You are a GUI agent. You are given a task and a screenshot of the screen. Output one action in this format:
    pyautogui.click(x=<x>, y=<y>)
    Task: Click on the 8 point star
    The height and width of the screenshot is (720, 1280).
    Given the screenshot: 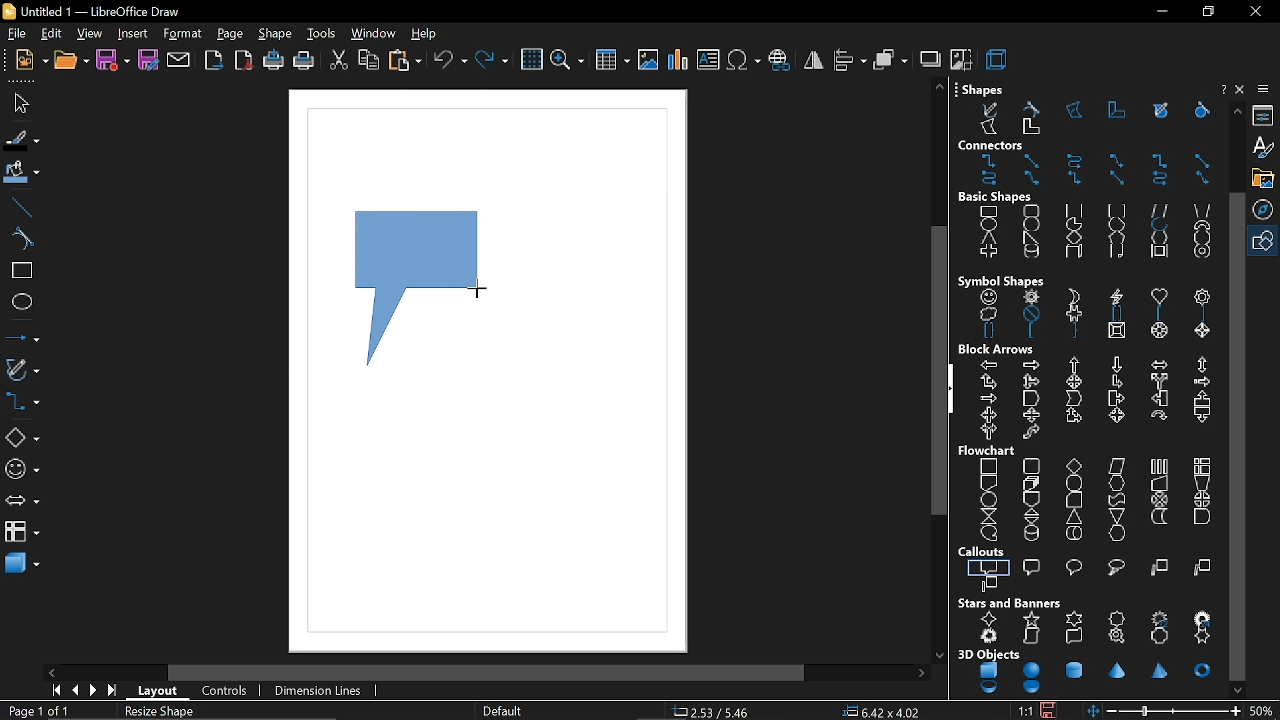 What is the action you would take?
    pyautogui.click(x=1117, y=617)
    